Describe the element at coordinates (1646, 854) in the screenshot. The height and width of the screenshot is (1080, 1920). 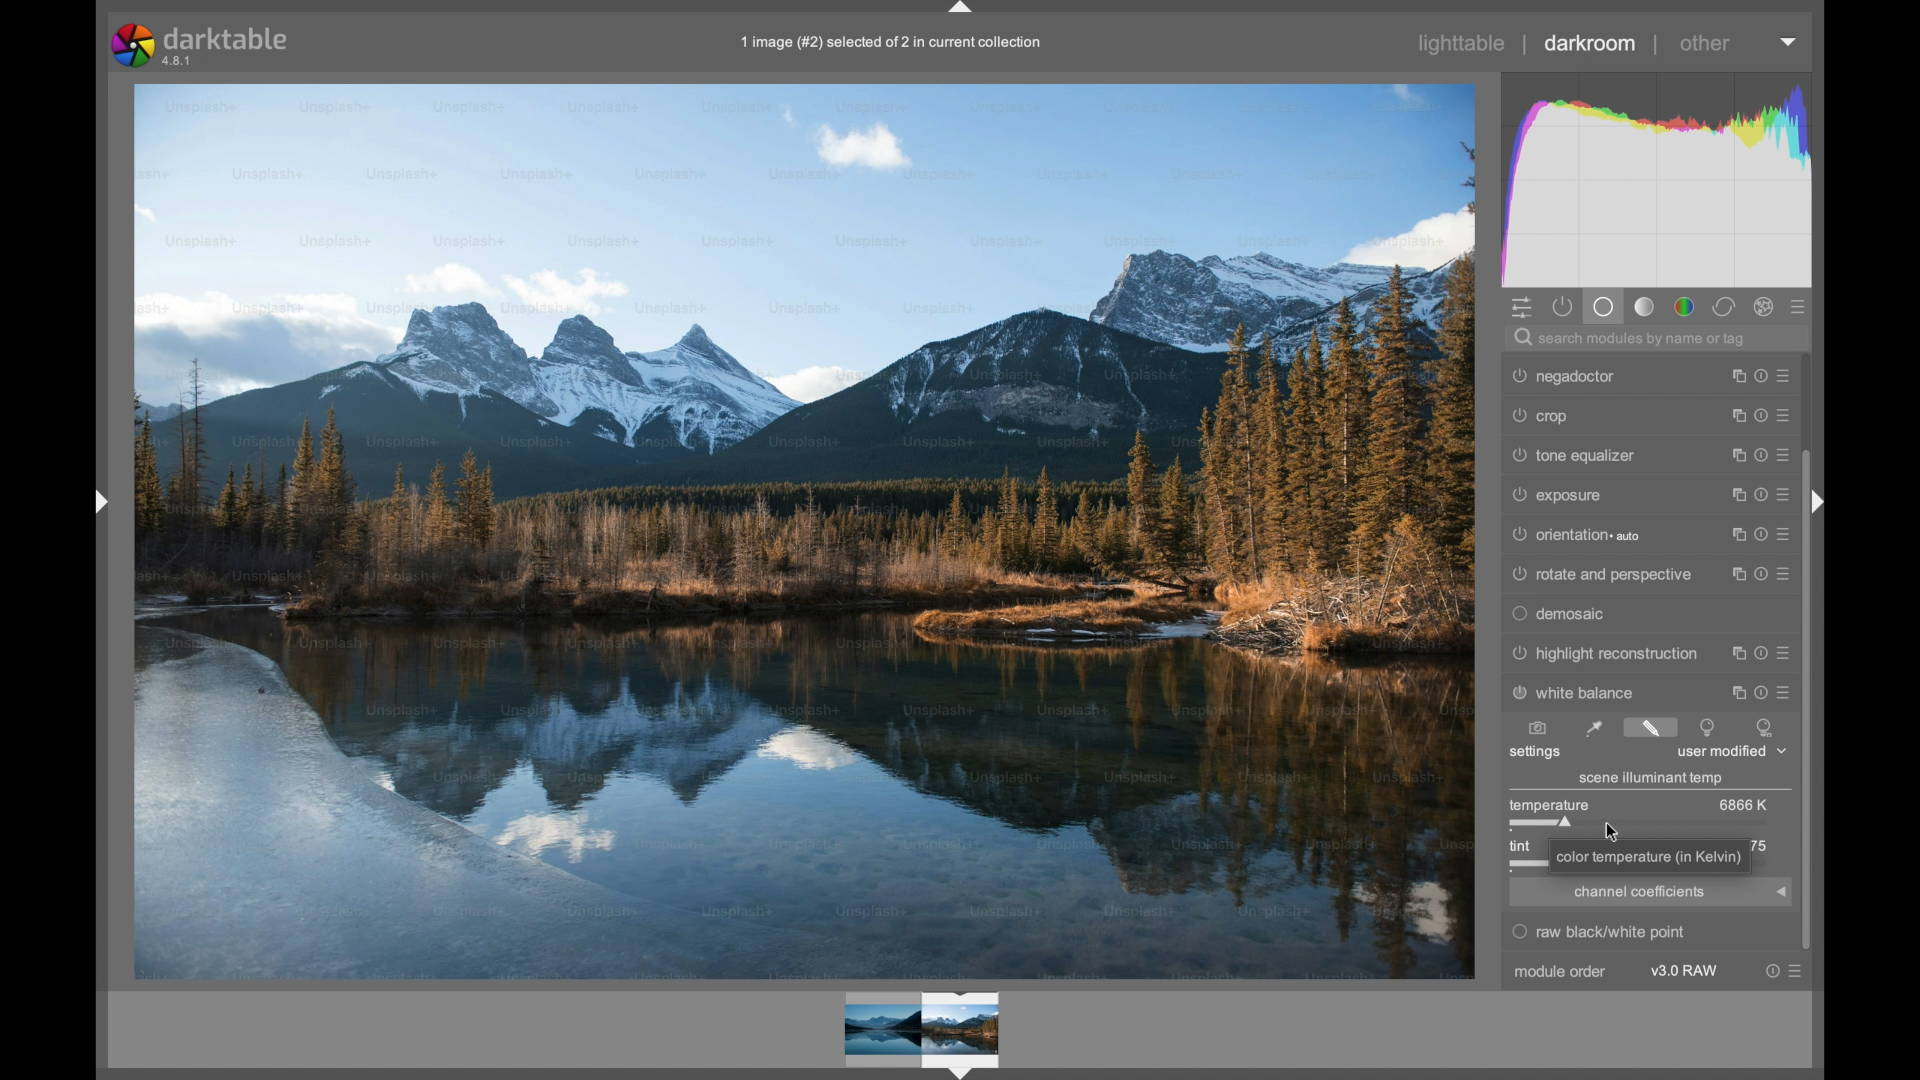
I see `color temperature (in Kelvin)` at that location.